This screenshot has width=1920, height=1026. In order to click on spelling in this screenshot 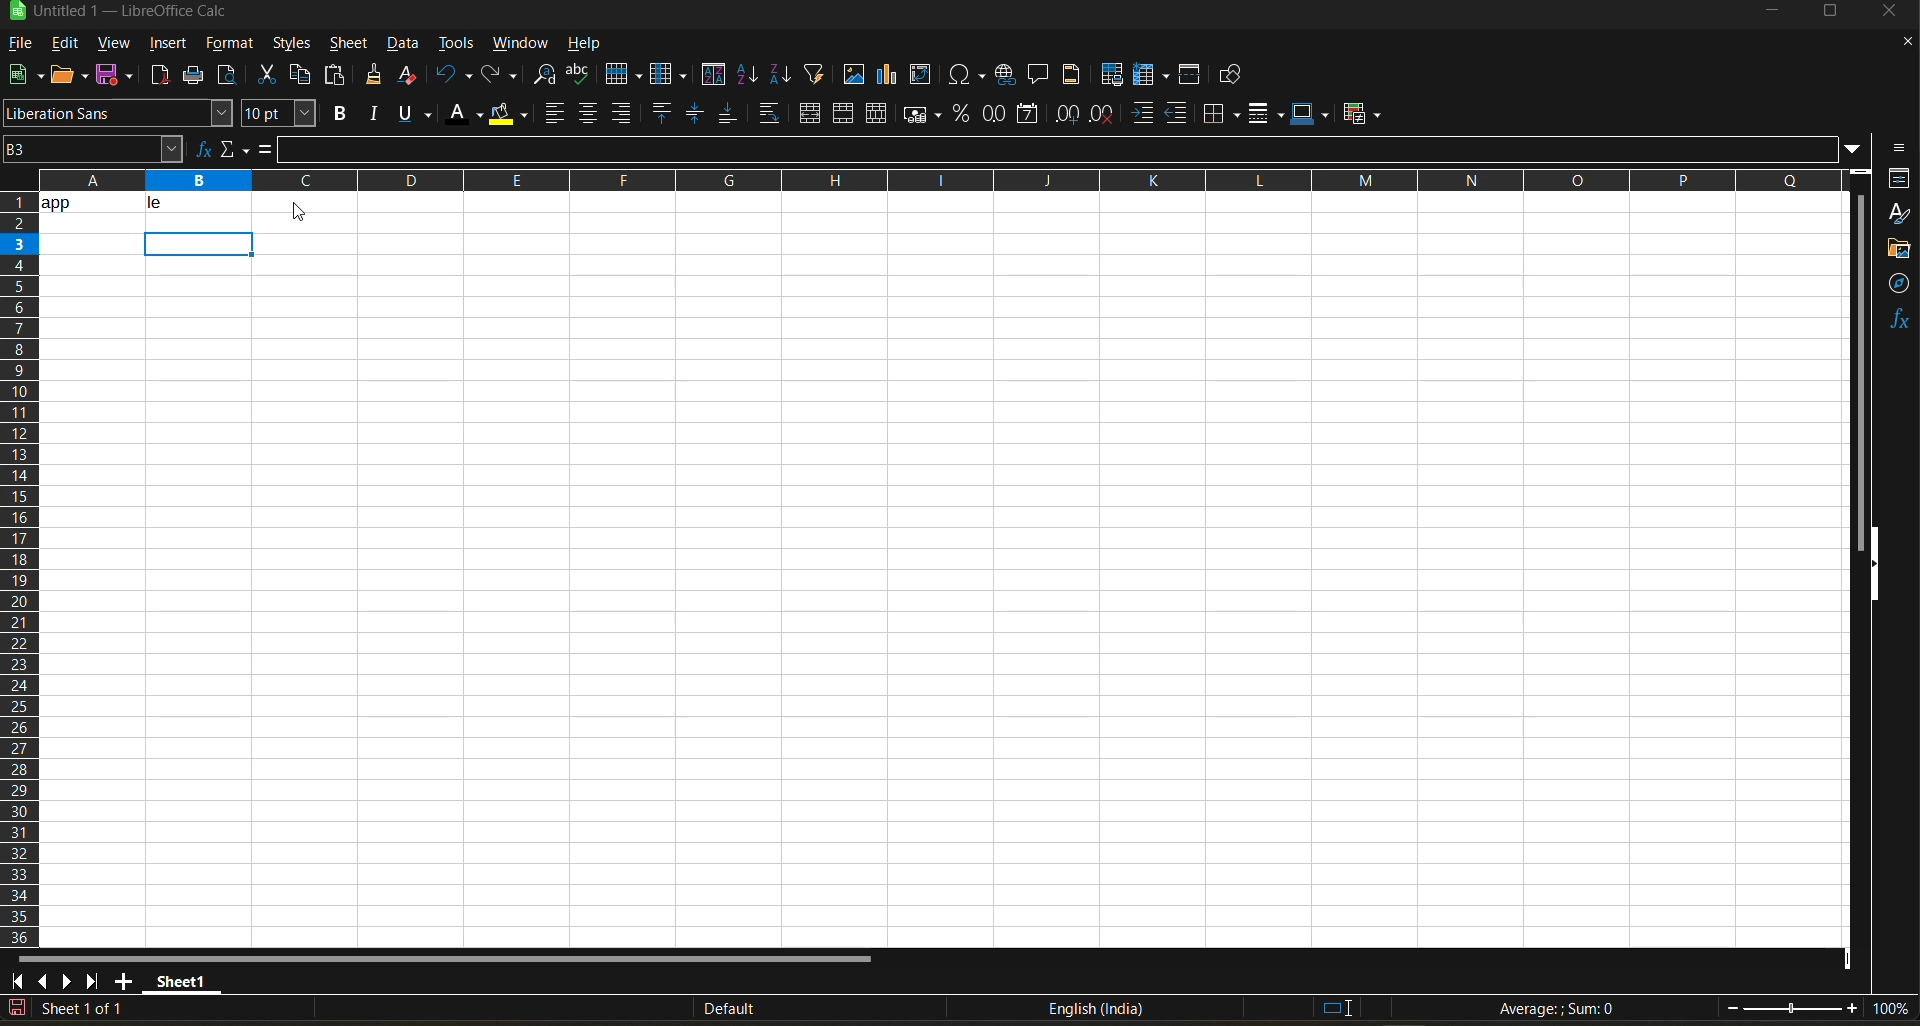, I will do `click(577, 76)`.